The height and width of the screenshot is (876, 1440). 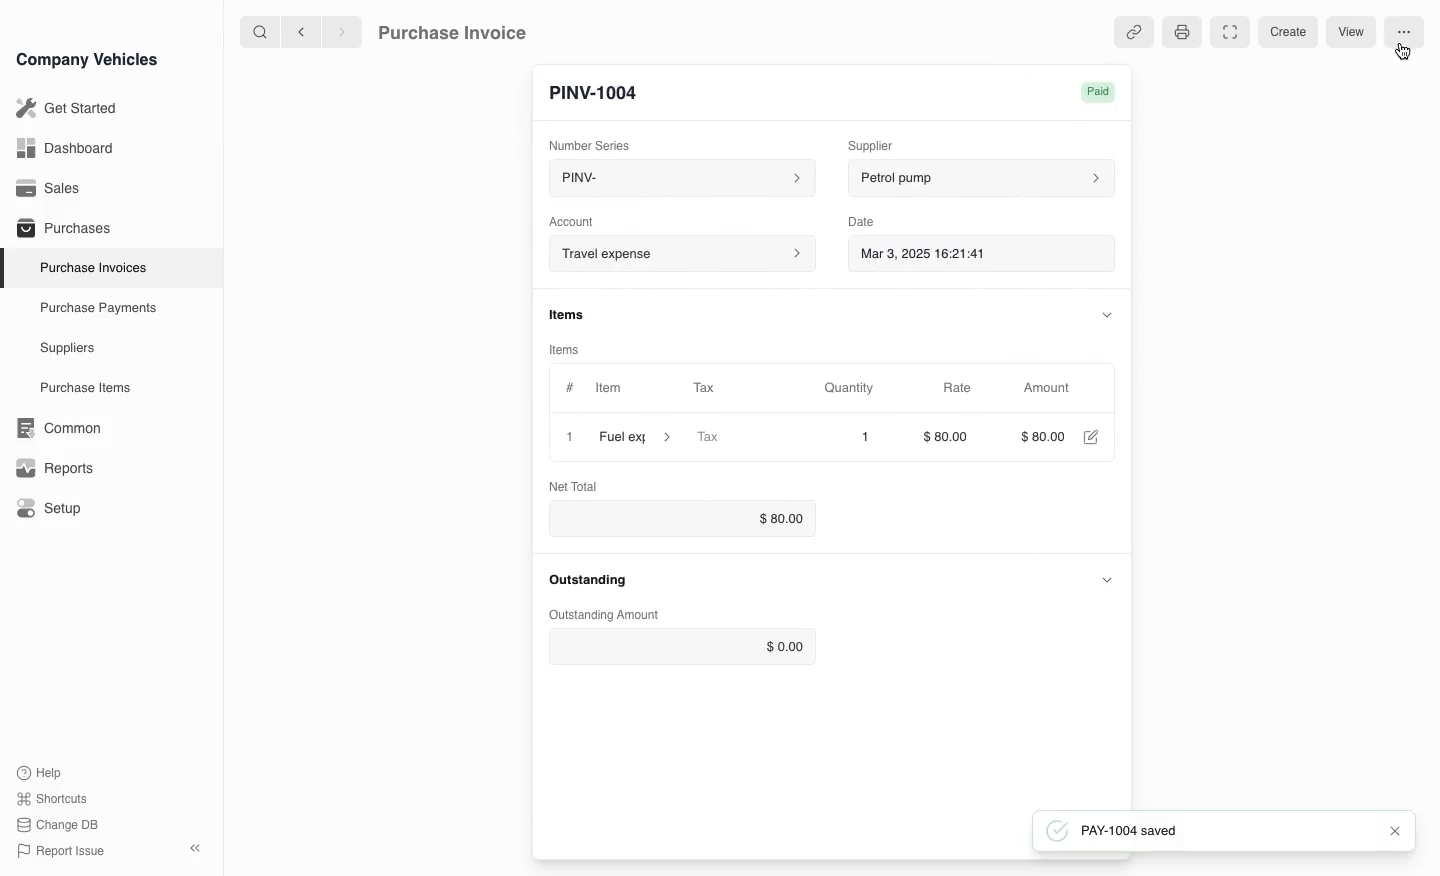 What do you see at coordinates (1352, 31) in the screenshot?
I see `view` at bounding box center [1352, 31].